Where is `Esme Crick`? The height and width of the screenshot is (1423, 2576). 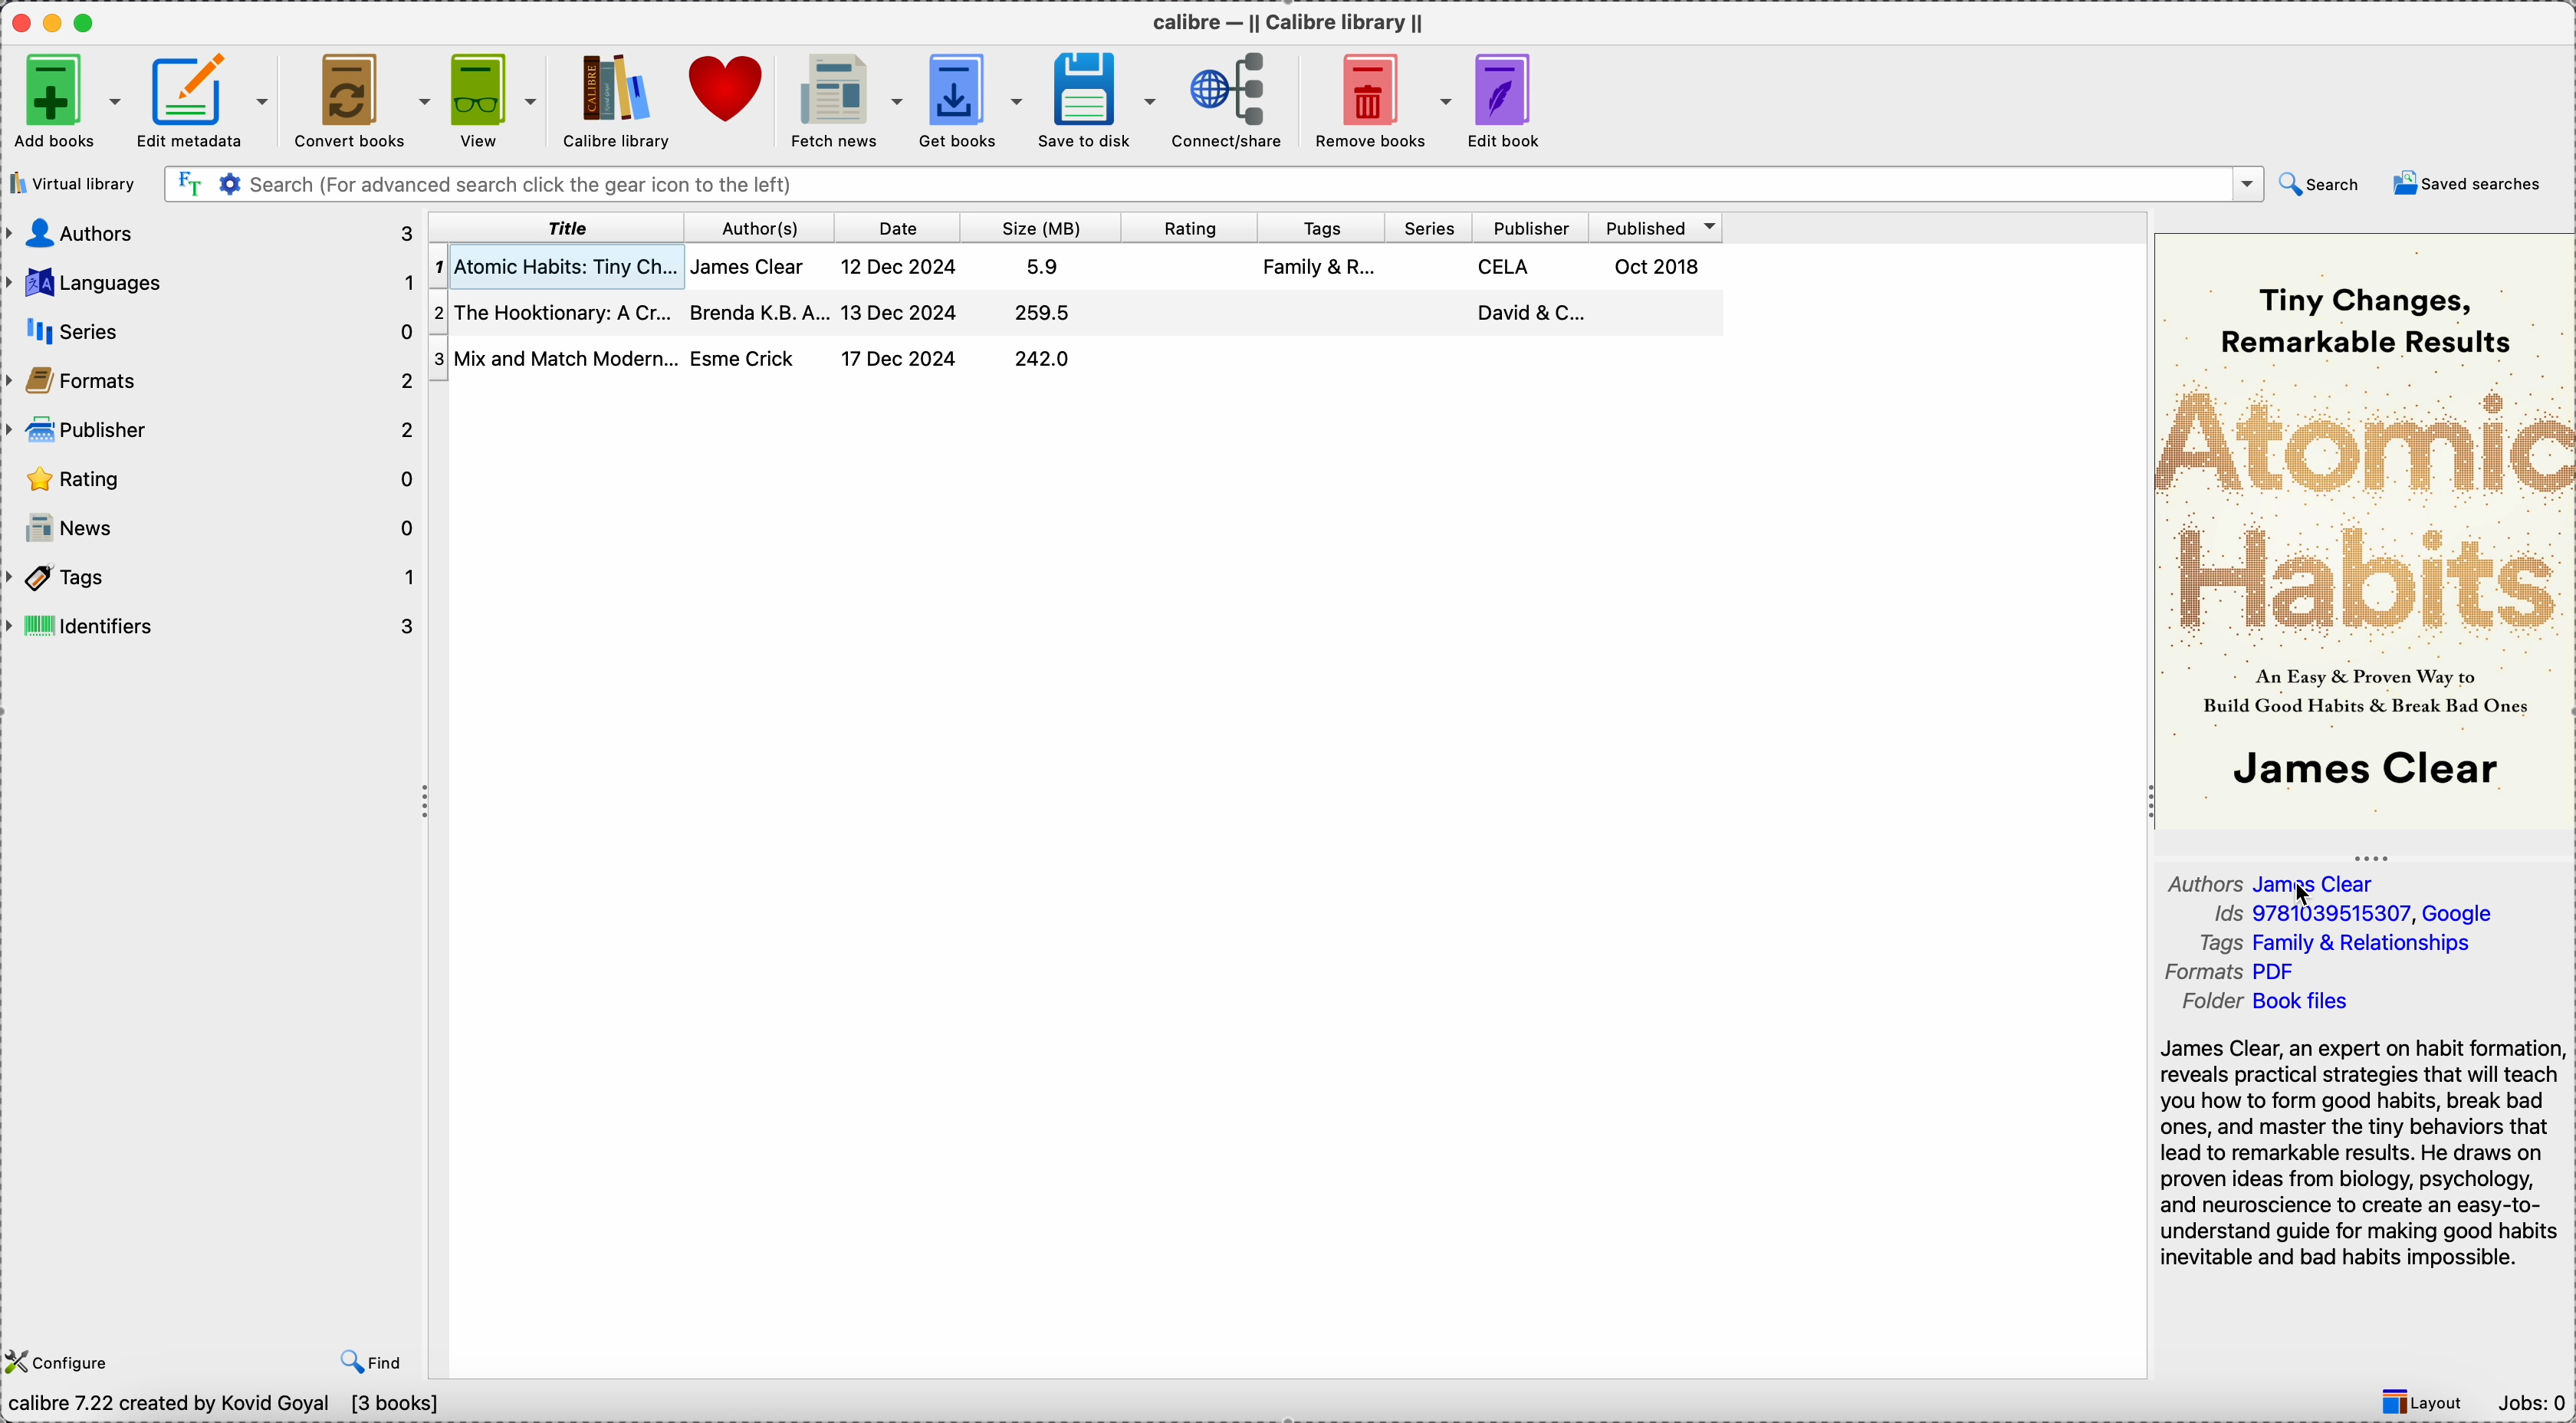 Esme Crick is located at coordinates (746, 358).